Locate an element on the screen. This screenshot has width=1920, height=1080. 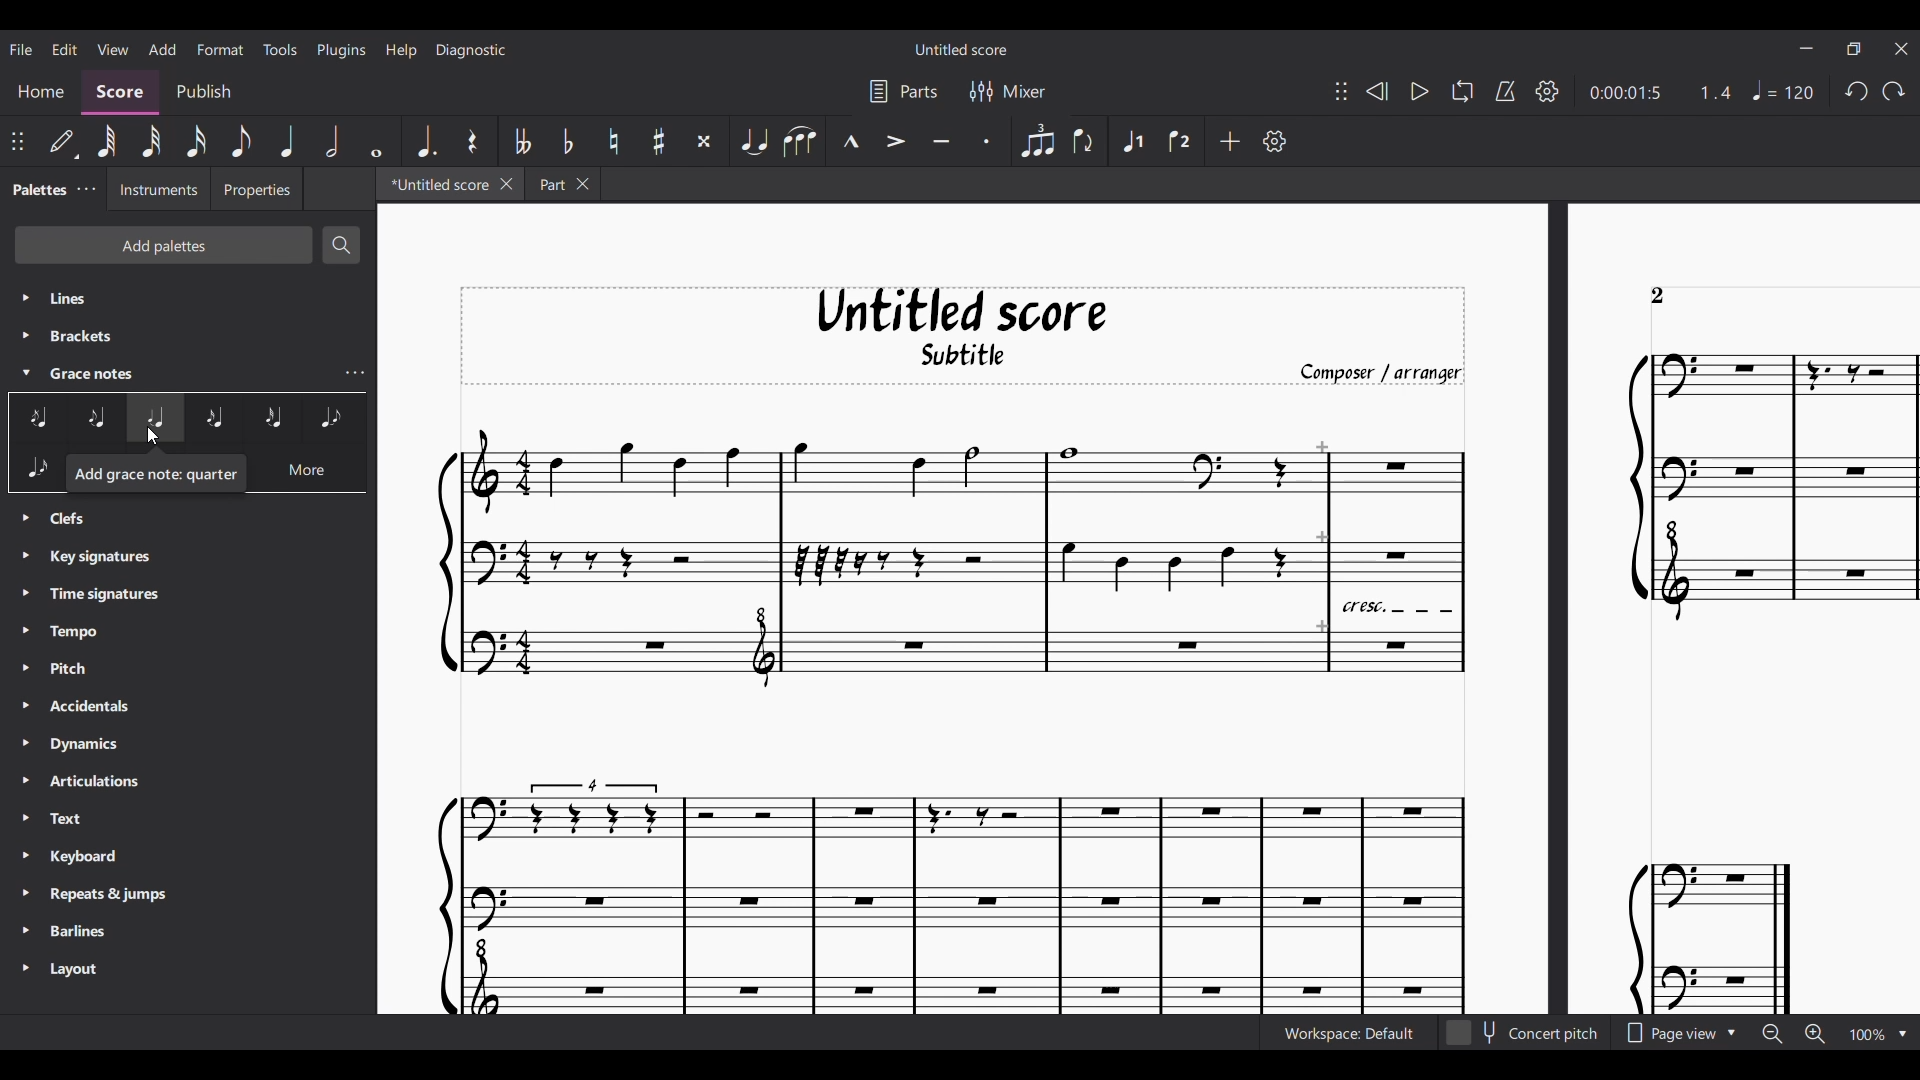
32nd note is located at coordinates (150, 142).